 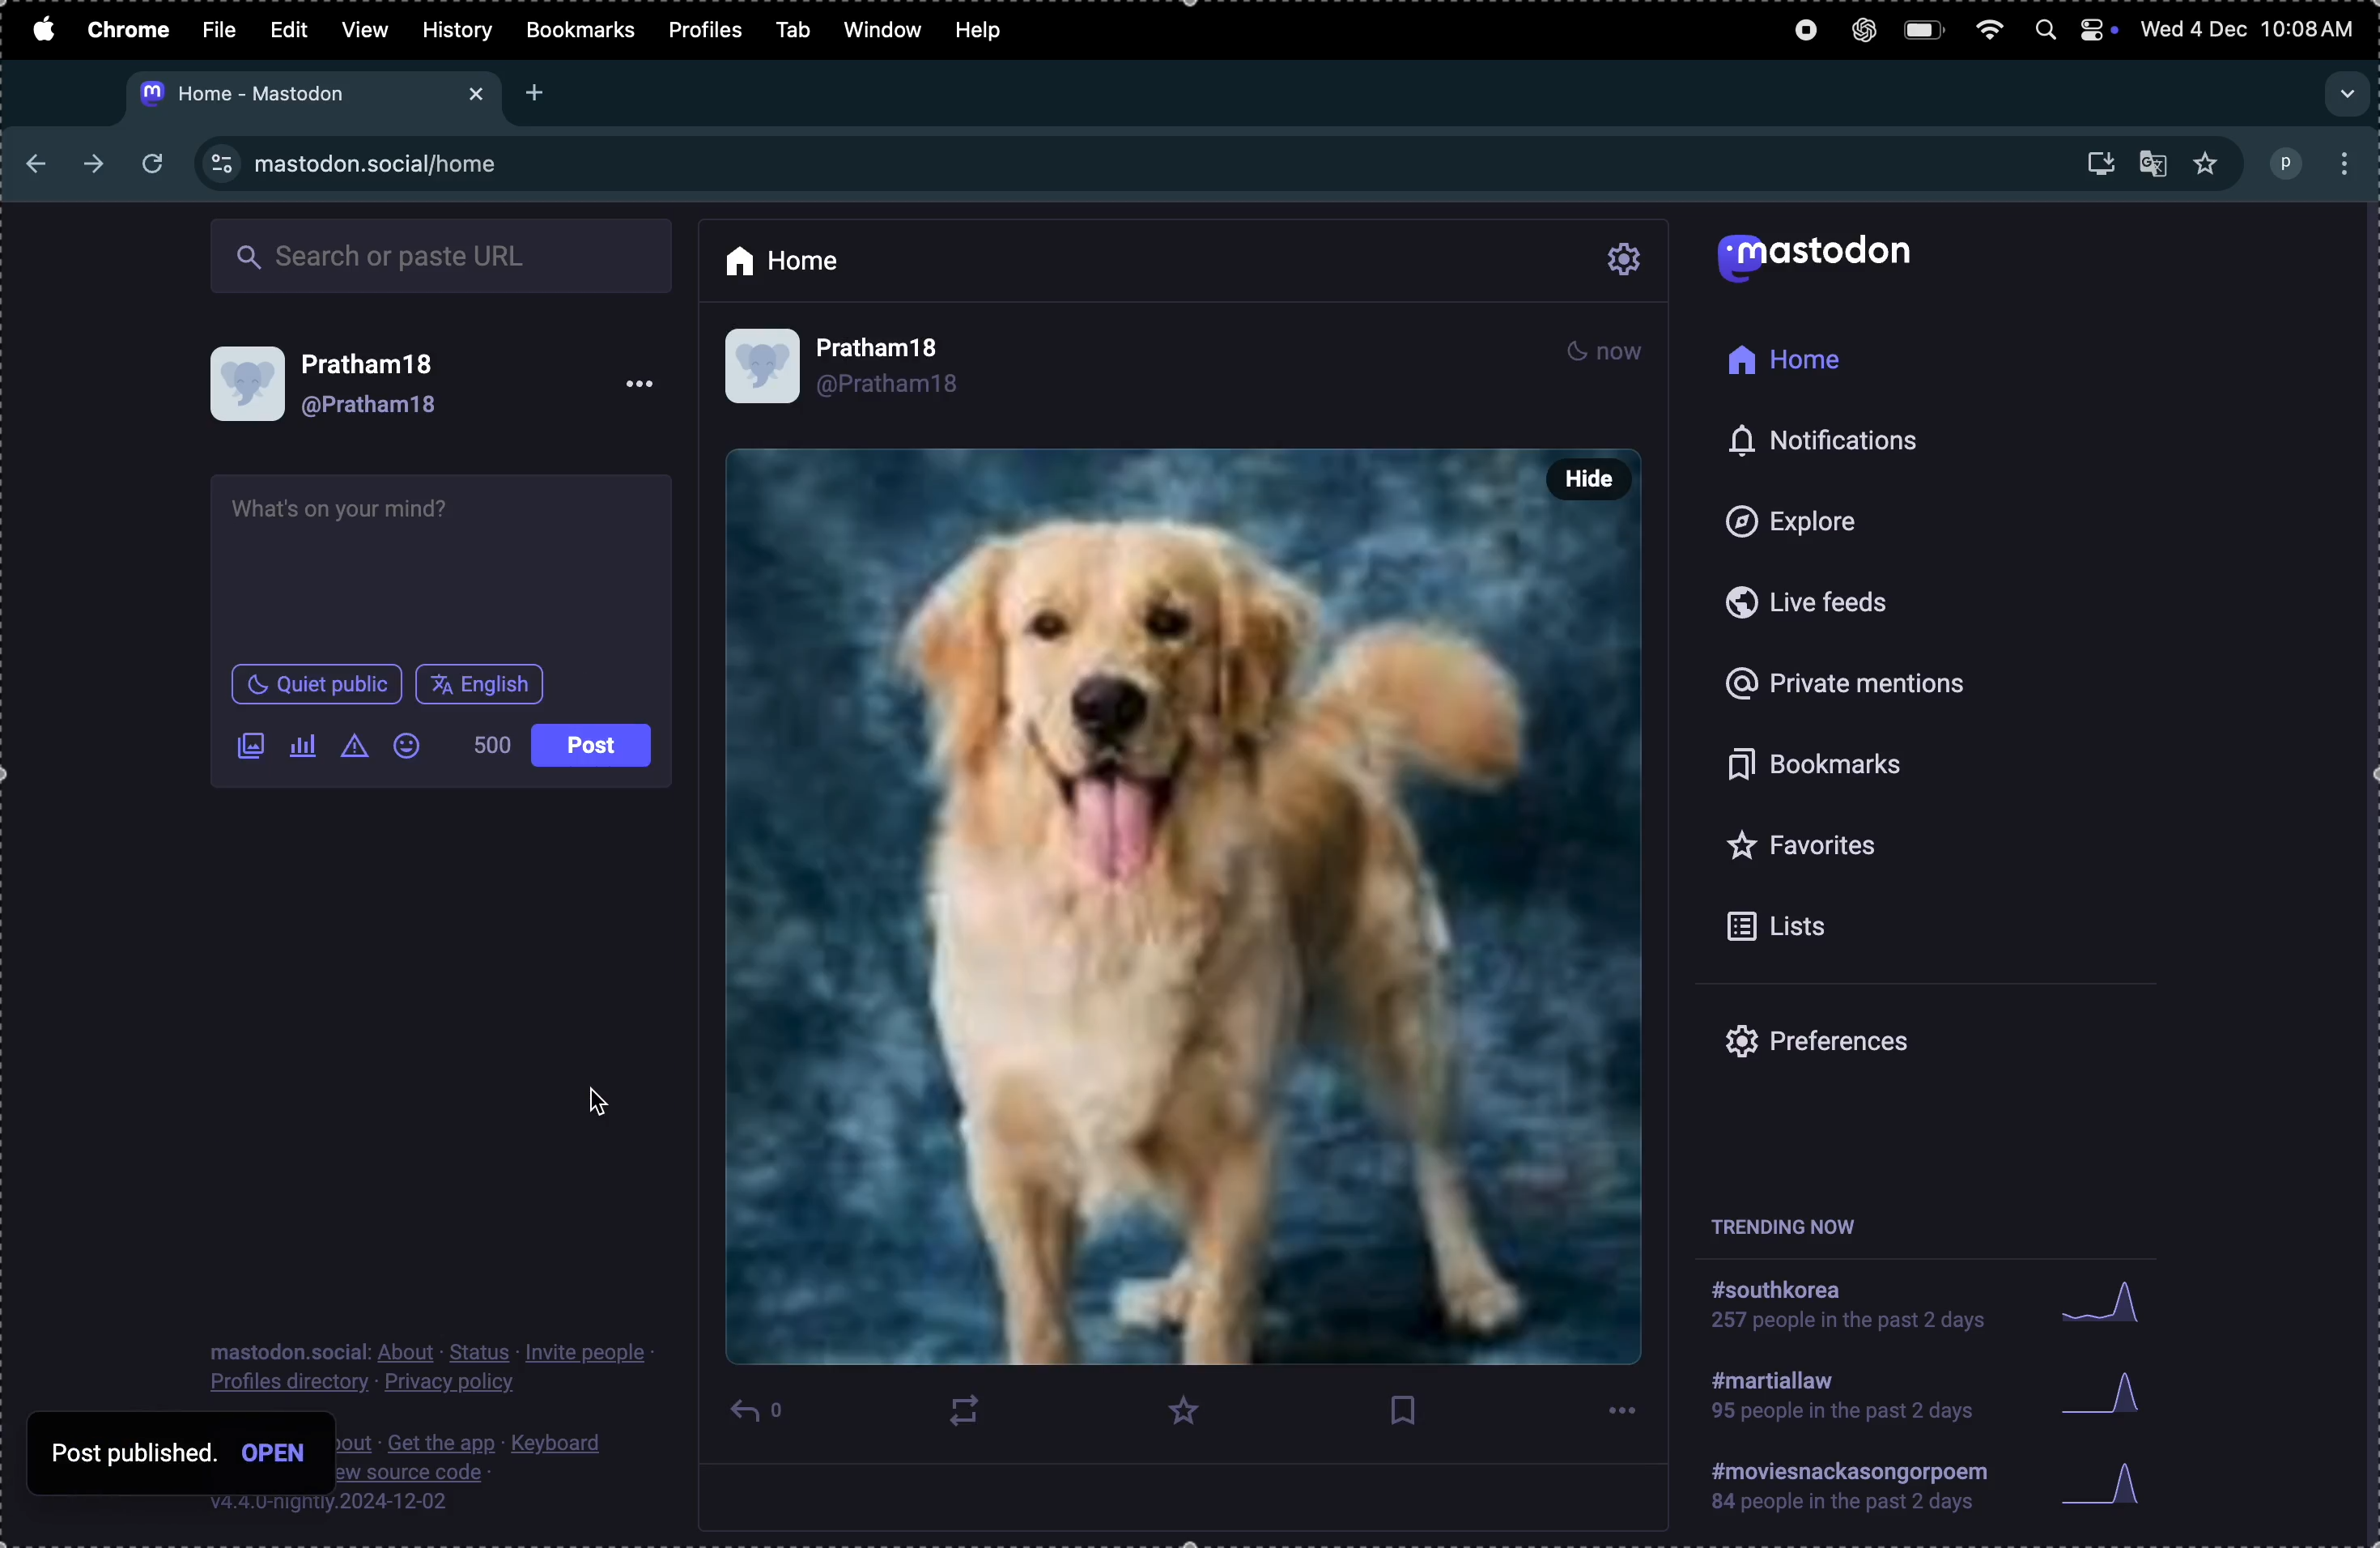 What do you see at coordinates (413, 745) in the screenshot?
I see `Emoji` at bounding box center [413, 745].